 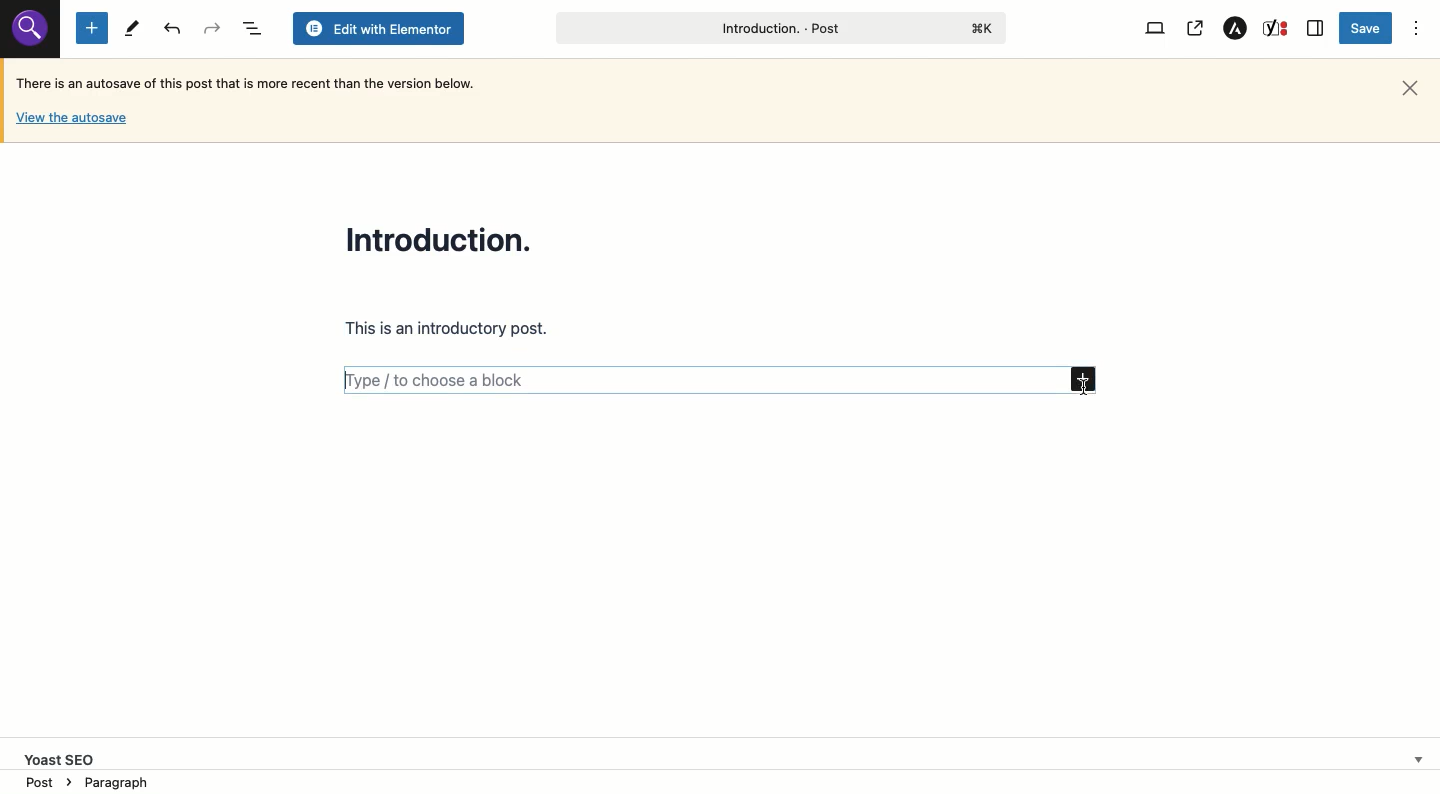 I want to click on Add new block, so click(x=92, y=27).